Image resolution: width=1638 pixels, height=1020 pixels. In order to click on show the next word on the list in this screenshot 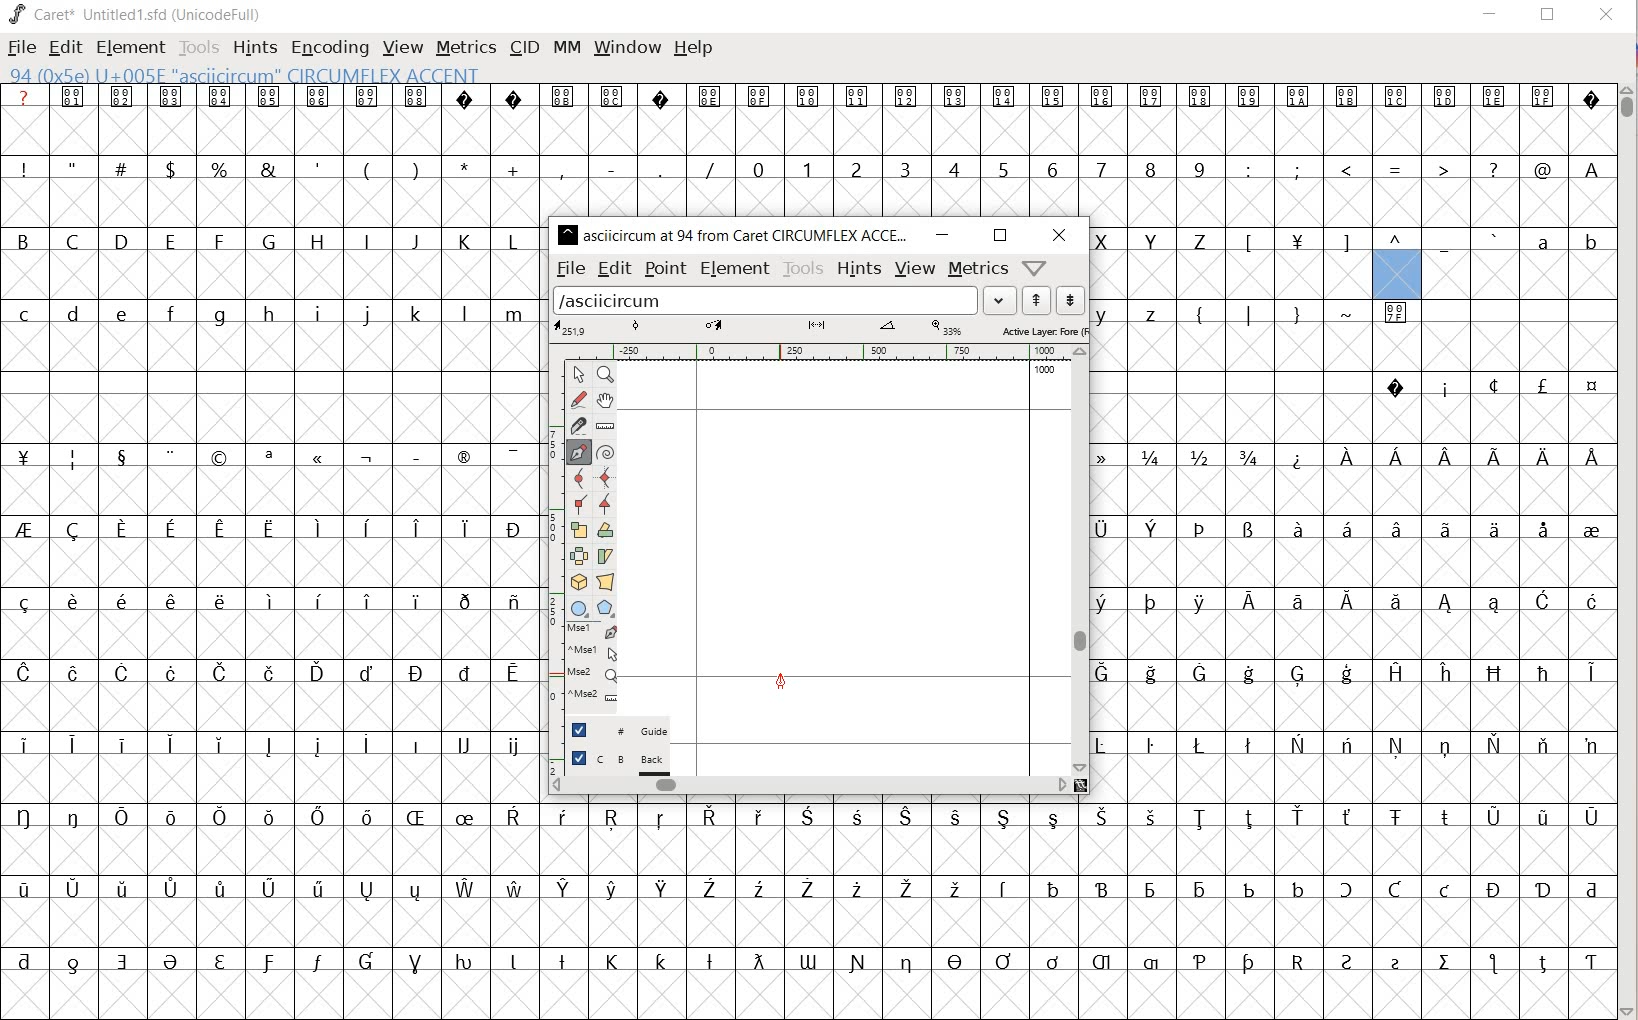, I will do `click(1037, 302)`.